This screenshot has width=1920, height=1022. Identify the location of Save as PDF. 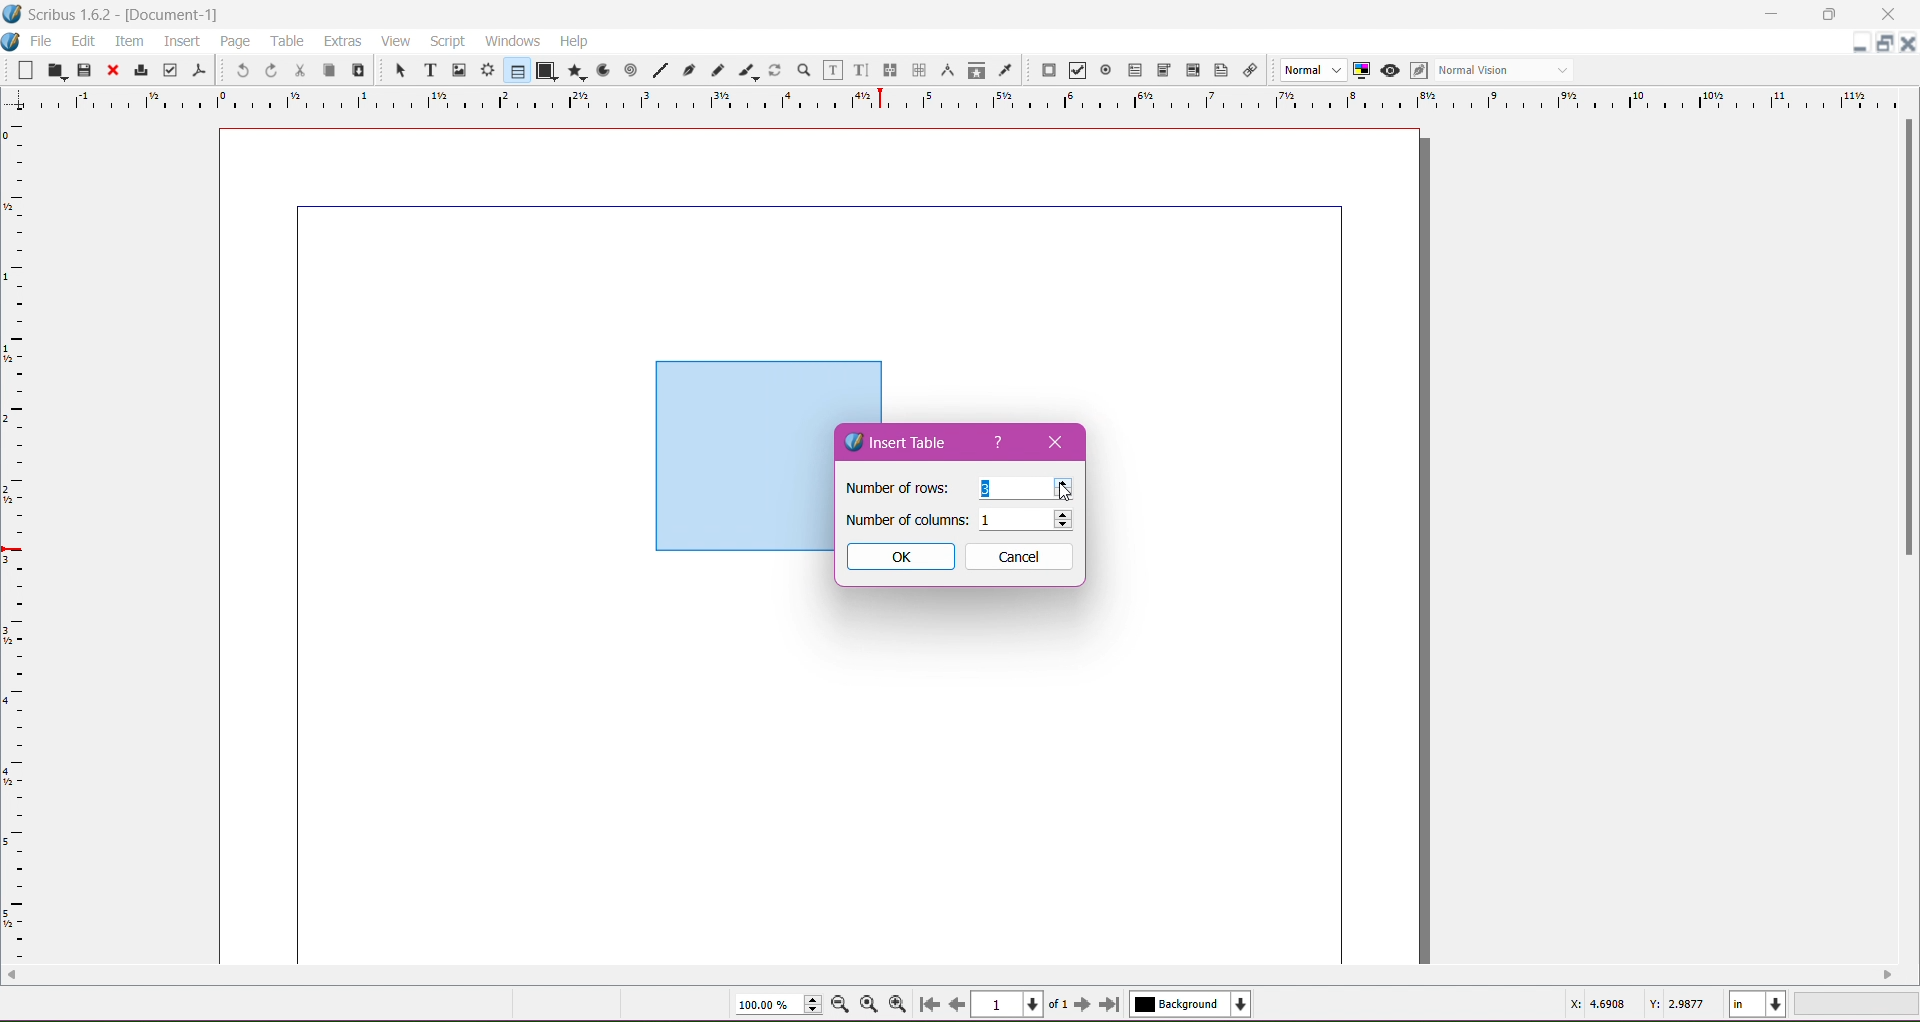
(202, 66).